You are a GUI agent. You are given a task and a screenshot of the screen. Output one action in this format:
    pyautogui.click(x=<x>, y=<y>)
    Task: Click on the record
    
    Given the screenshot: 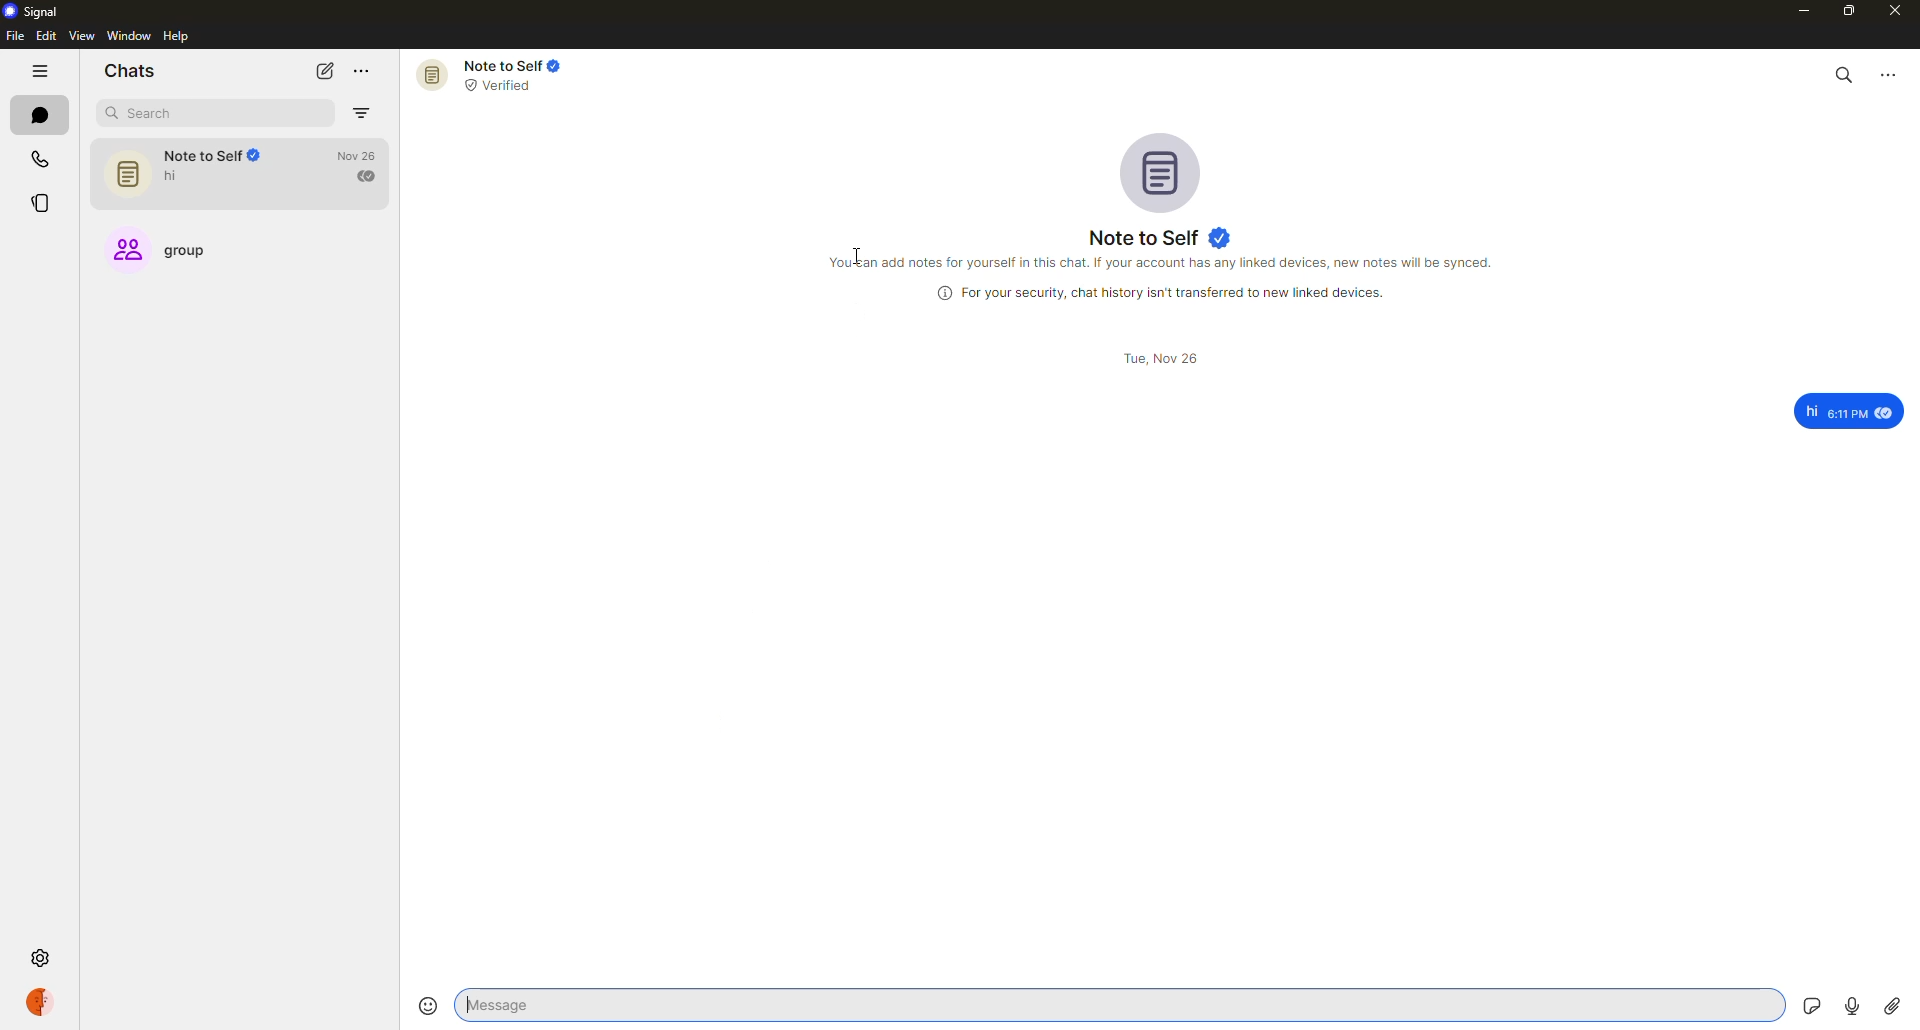 What is the action you would take?
    pyautogui.click(x=1850, y=1002)
    